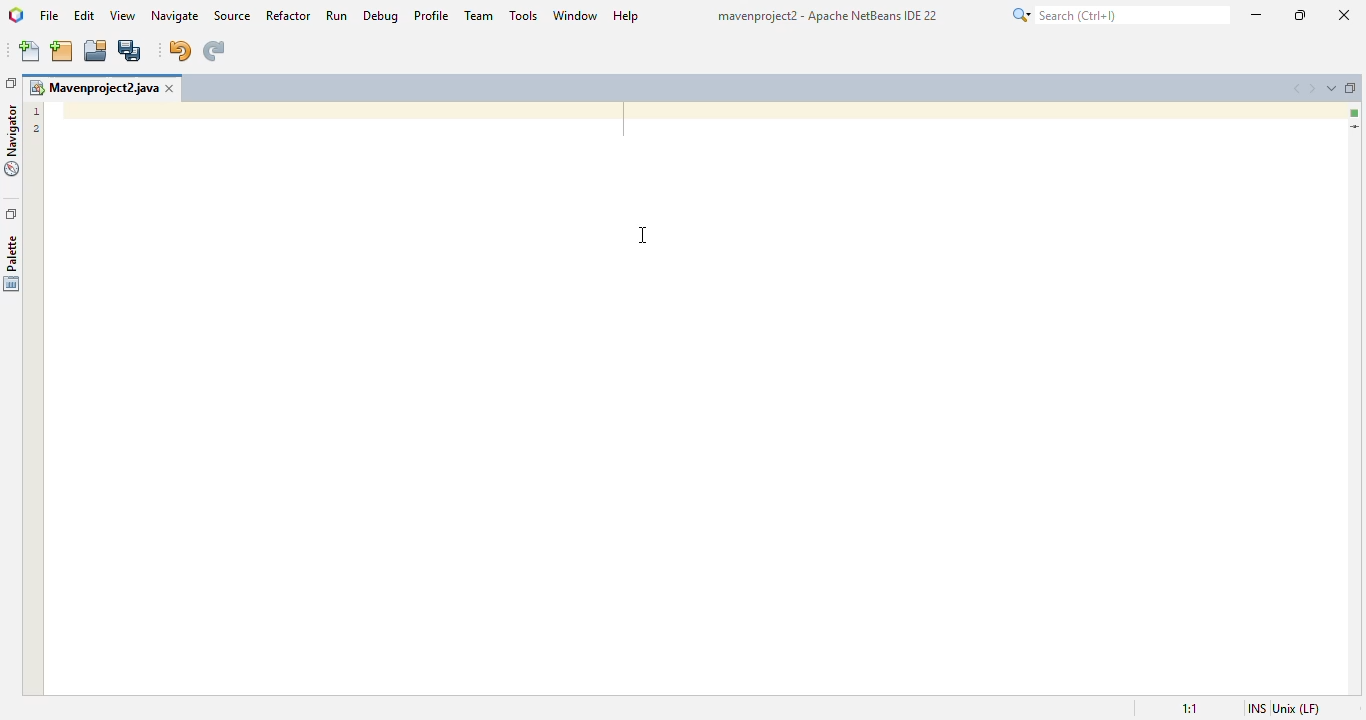 Image resolution: width=1366 pixels, height=720 pixels. Describe the element at coordinates (62, 51) in the screenshot. I see `new project` at that location.